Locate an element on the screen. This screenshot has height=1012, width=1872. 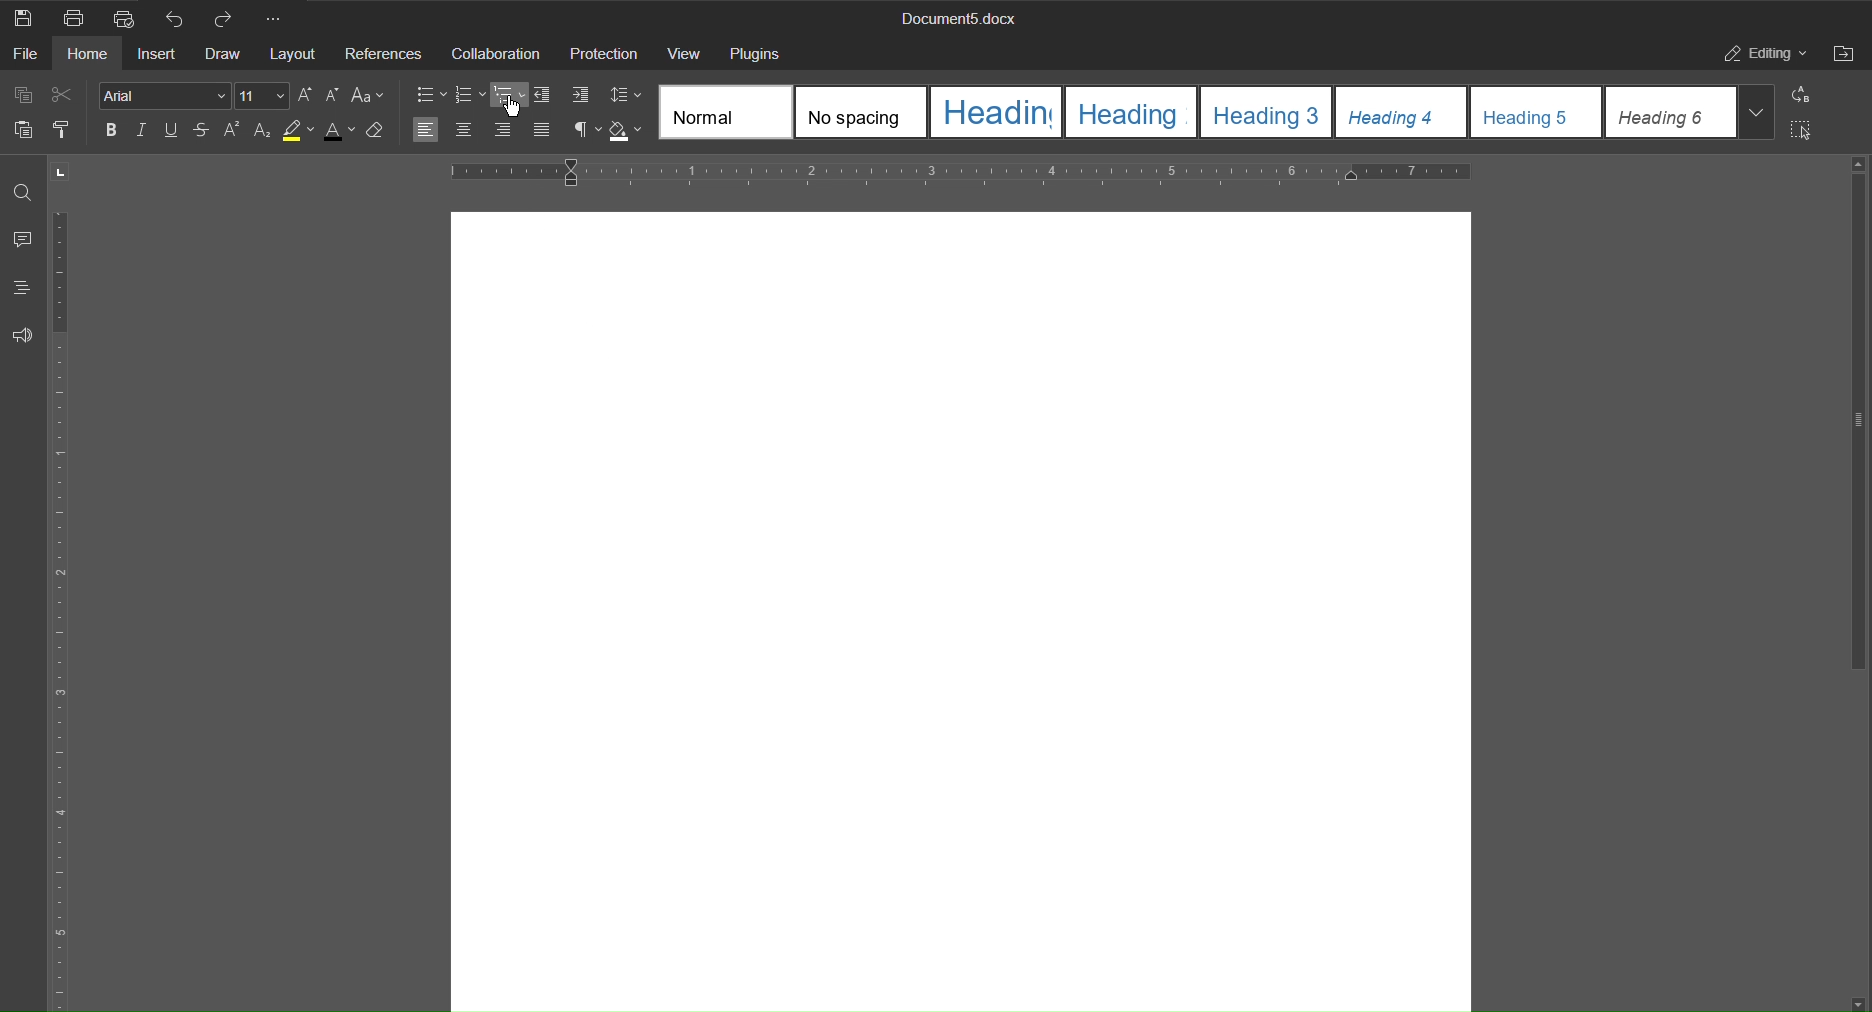
Redo is located at coordinates (229, 18).